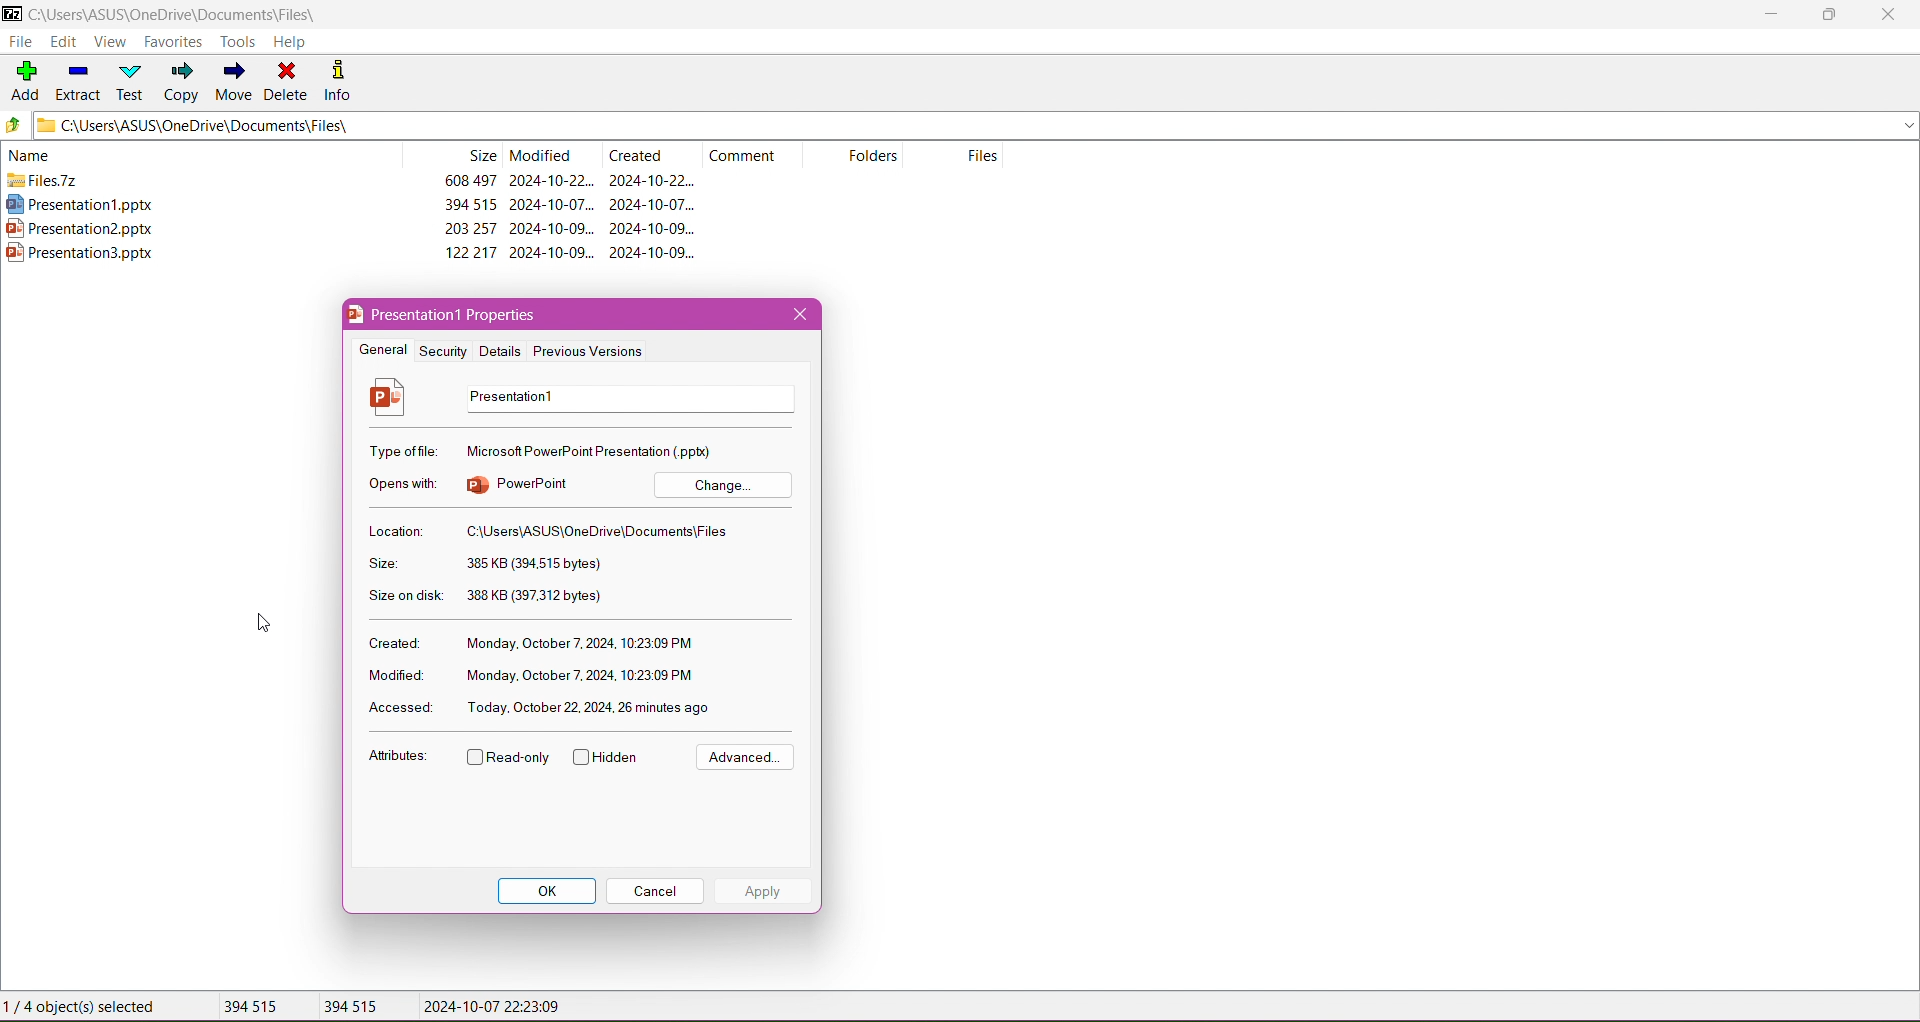 The height and width of the screenshot is (1022, 1920). I want to click on presentation2.pptx, so click(80, 228).